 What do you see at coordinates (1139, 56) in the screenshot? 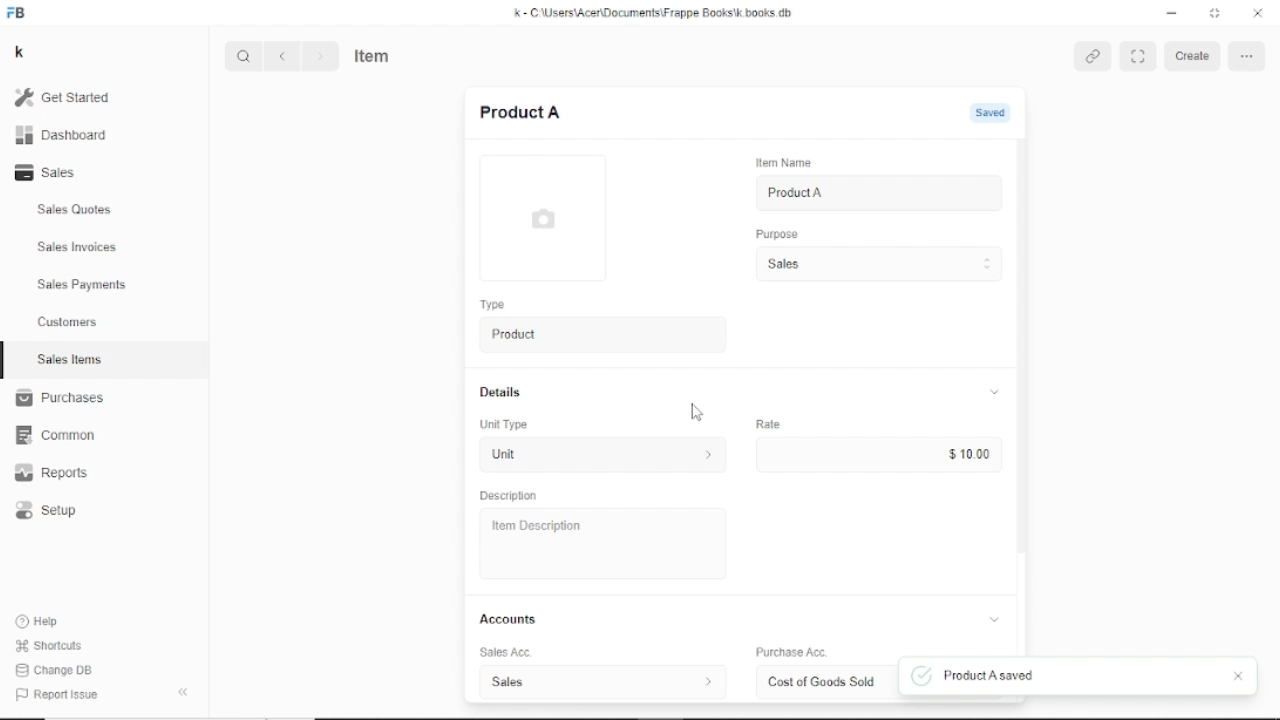
I see `Toggle between form and full width` at bounding box center [1139, 56].